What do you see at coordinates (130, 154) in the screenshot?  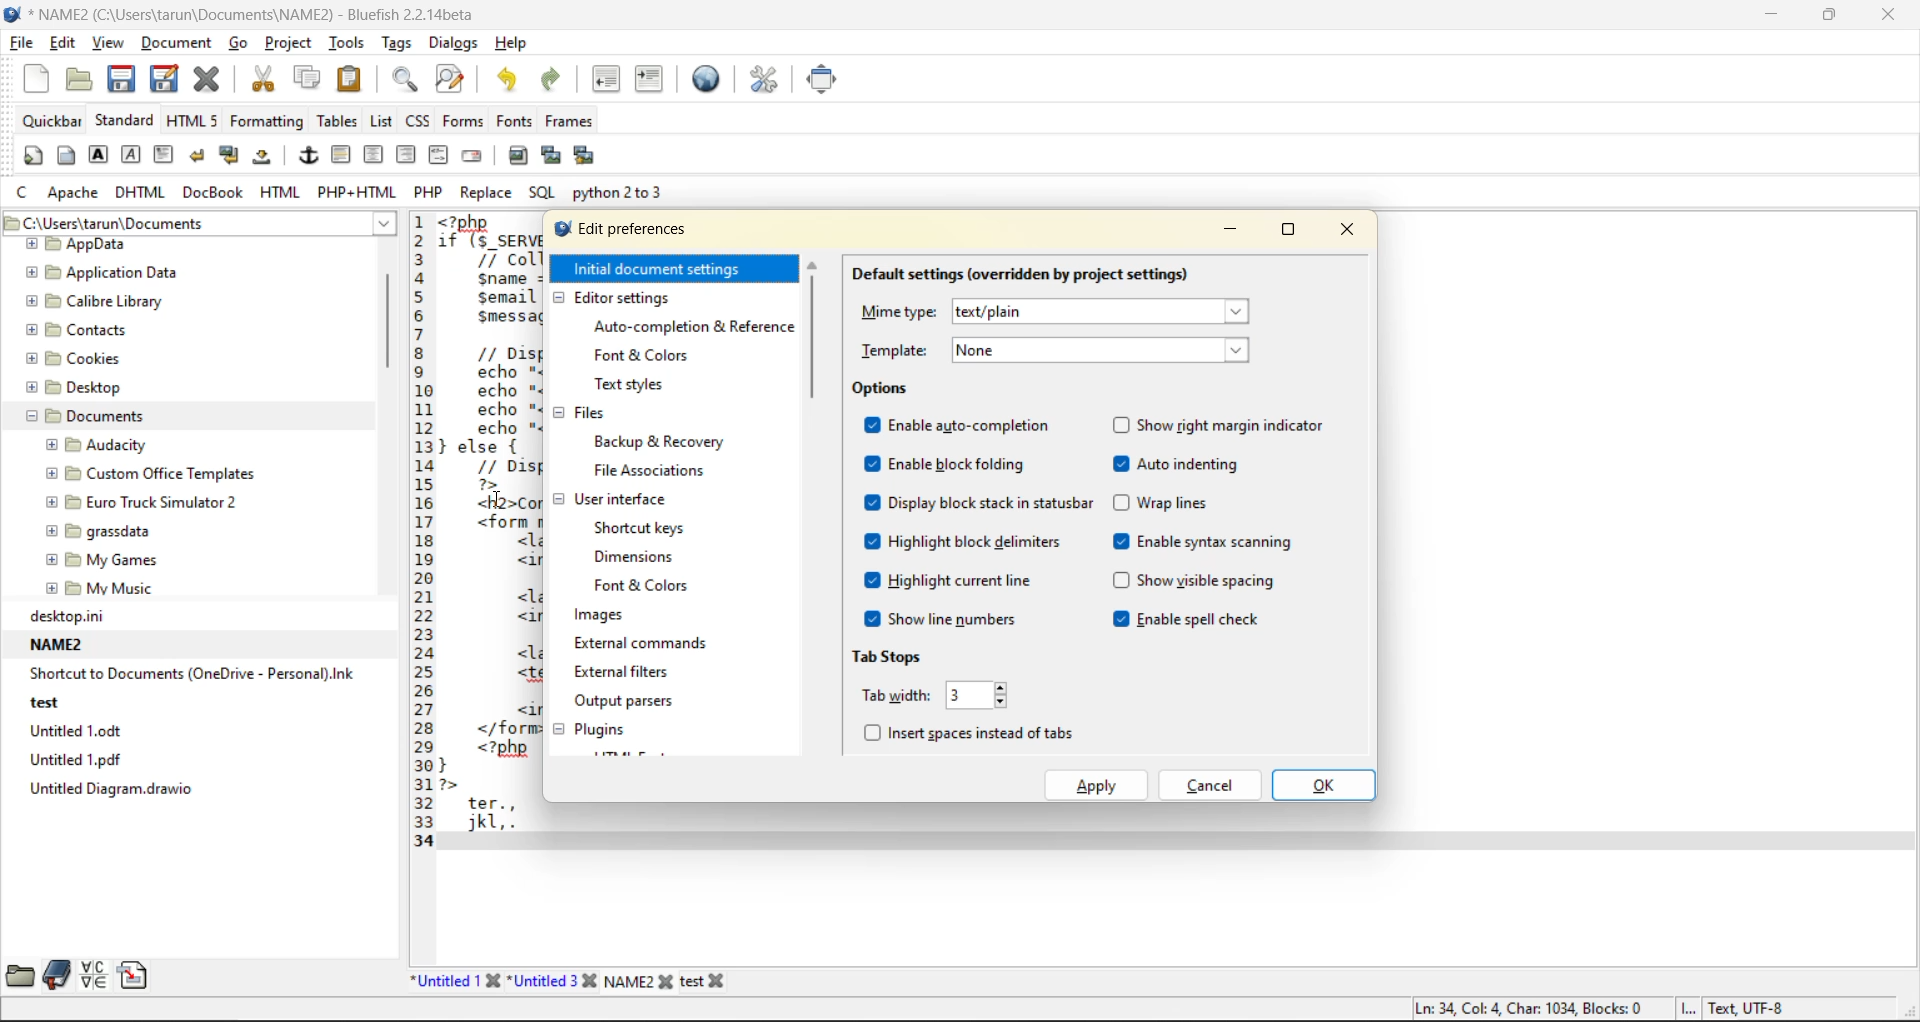 I see `emphasis` at bounding box center [130, 154].